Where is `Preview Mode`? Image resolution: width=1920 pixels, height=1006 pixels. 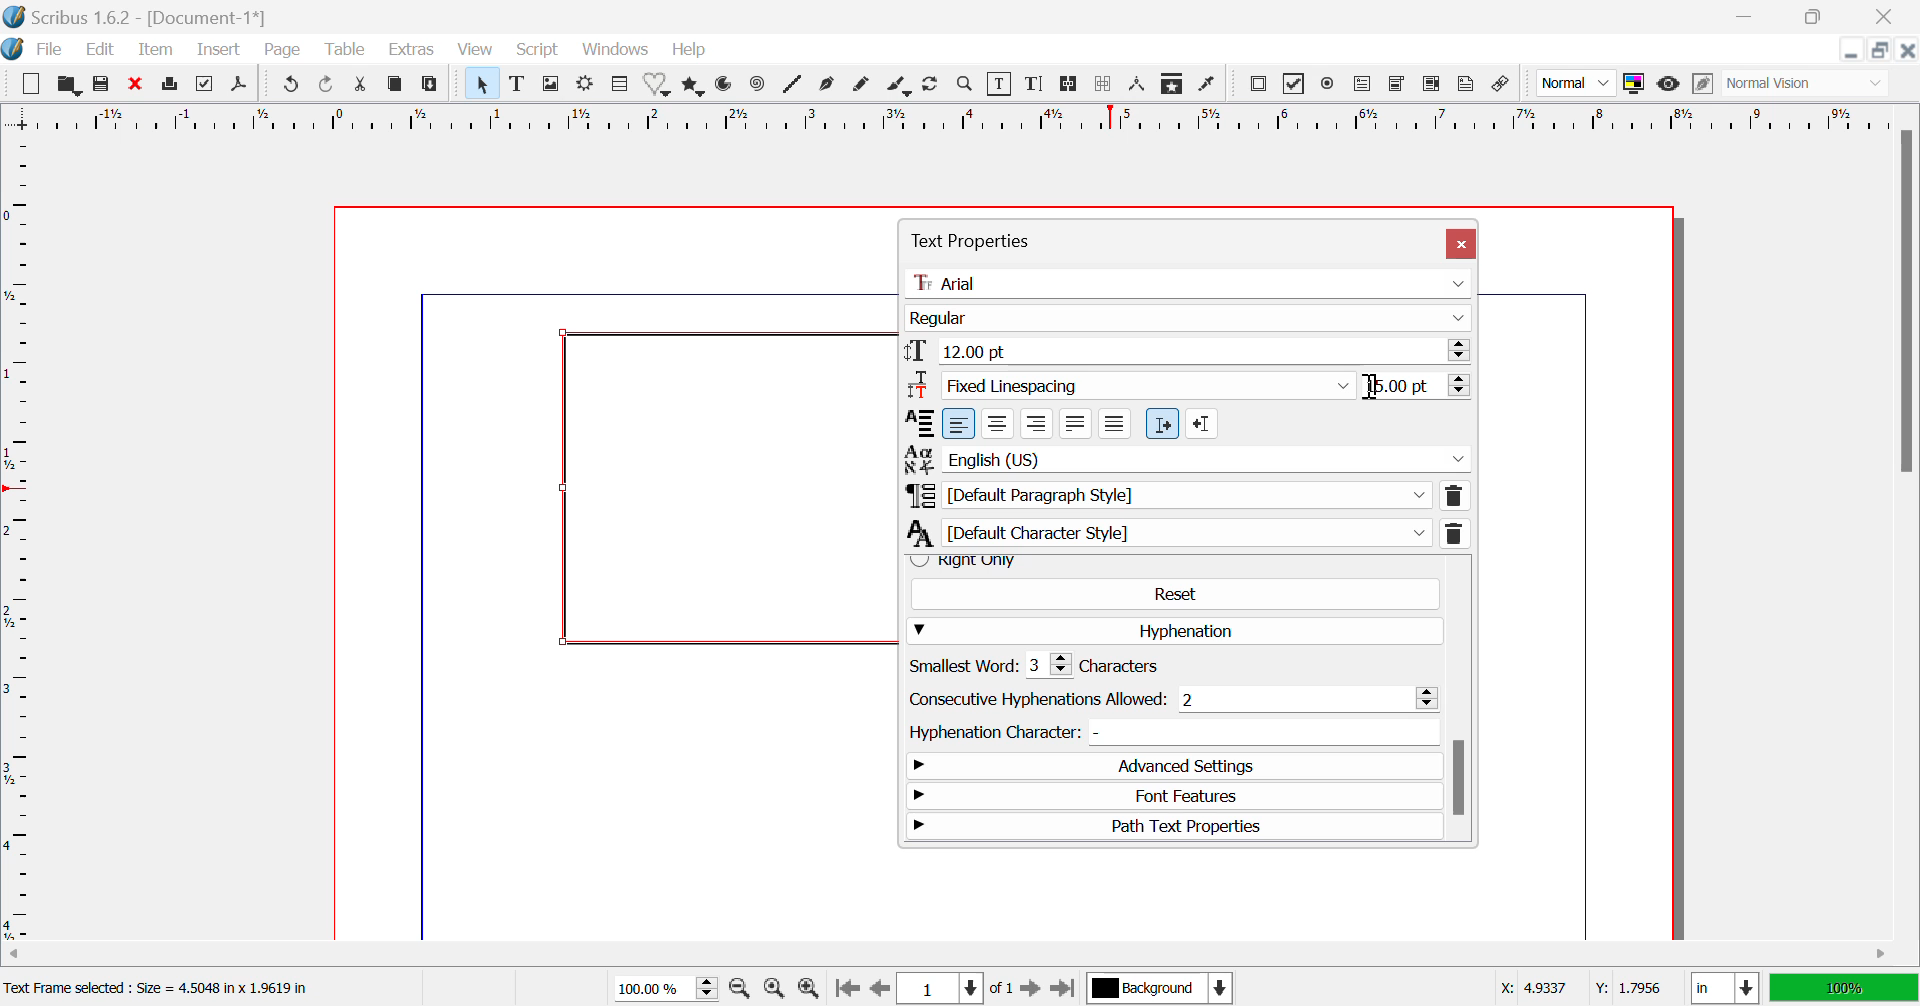
Preview Mode is located at coordinates (1669, 86).